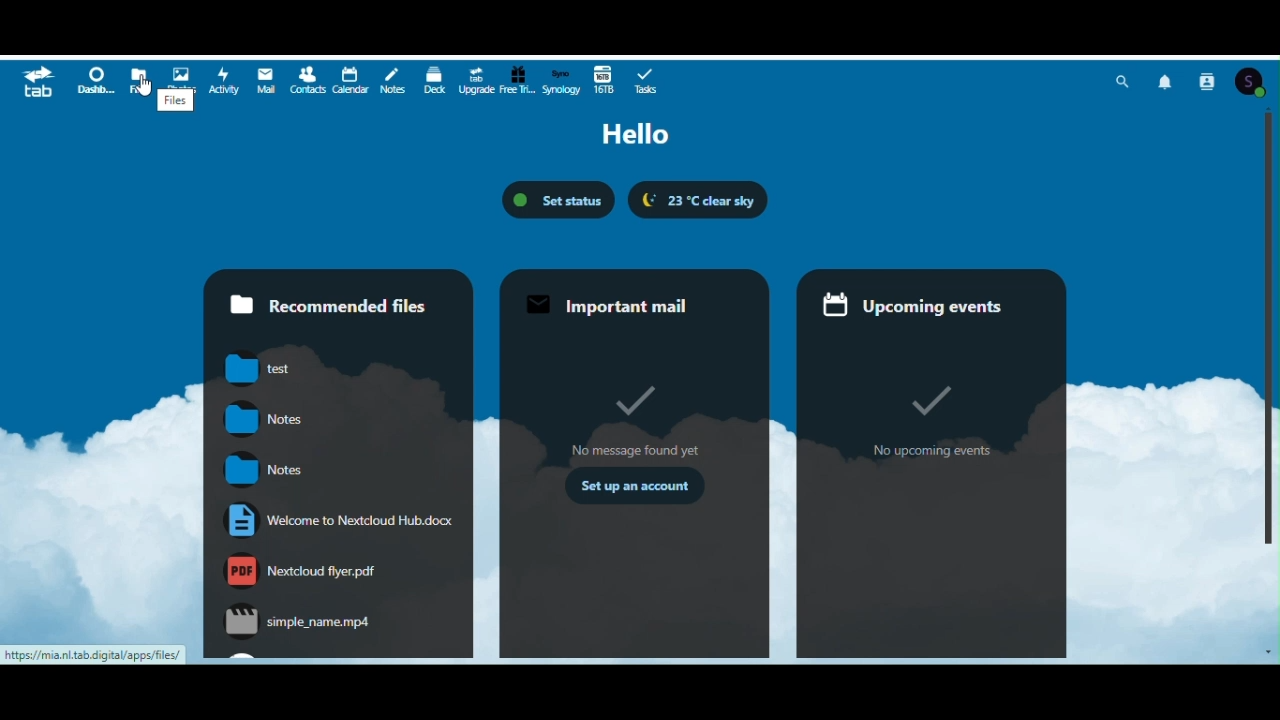  Describe the element at coordinates (261, 471) in the screenshot. I see `notes` at that location.